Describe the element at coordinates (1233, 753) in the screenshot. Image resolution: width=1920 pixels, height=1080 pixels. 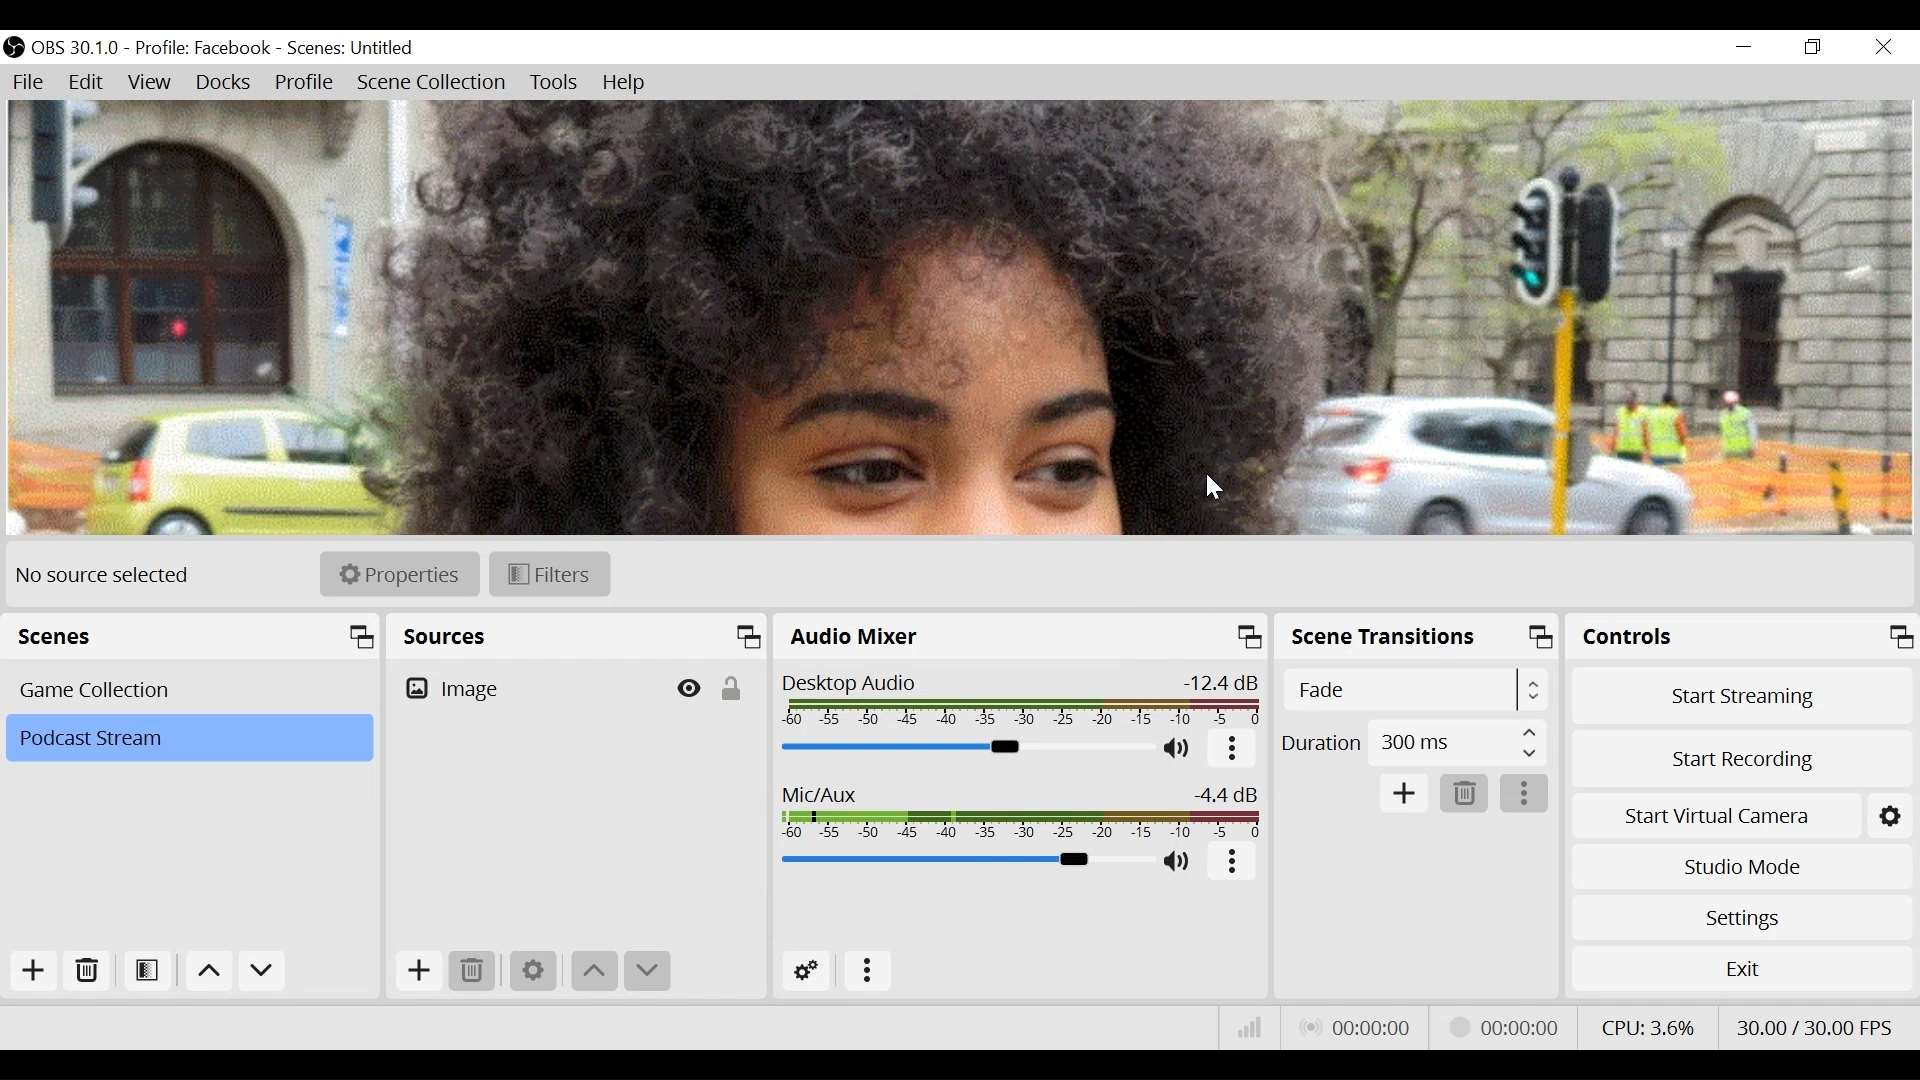
I see `More options` at that location.